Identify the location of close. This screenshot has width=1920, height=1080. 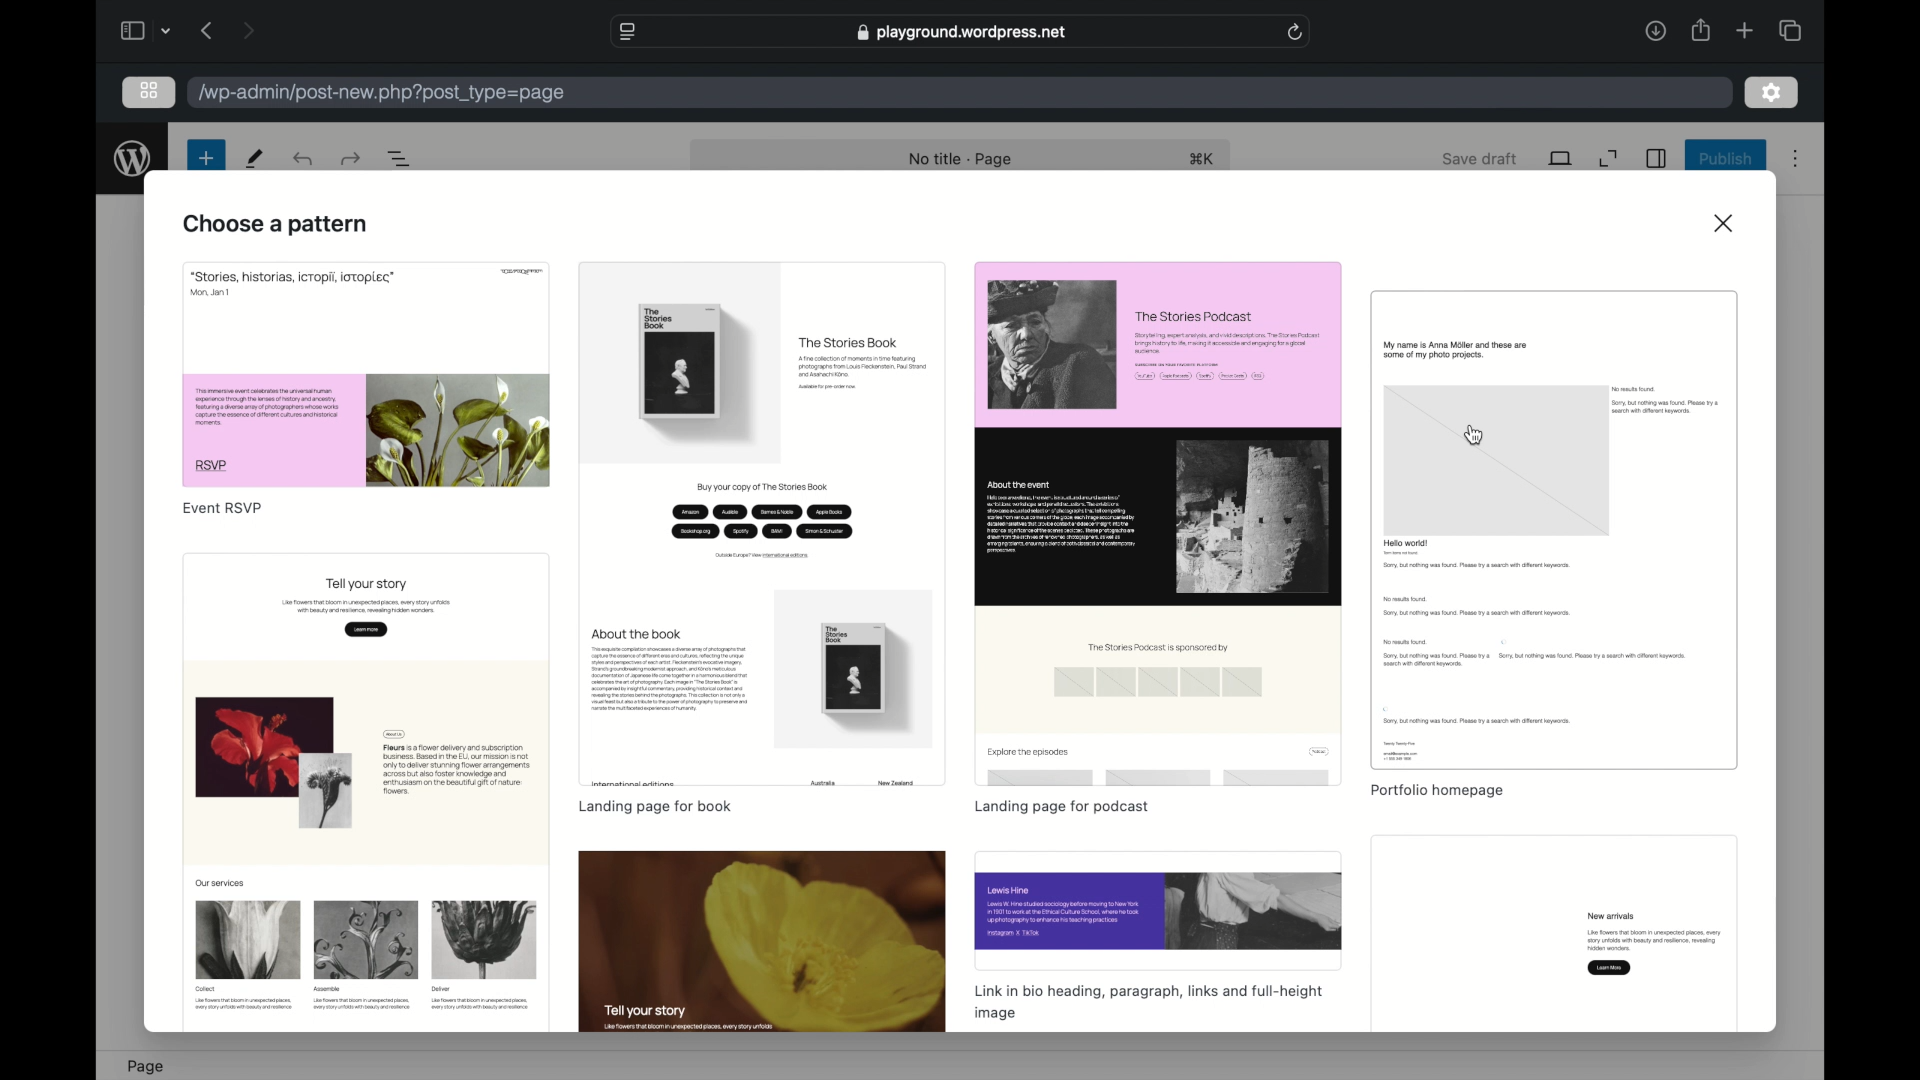
(1726, 223).